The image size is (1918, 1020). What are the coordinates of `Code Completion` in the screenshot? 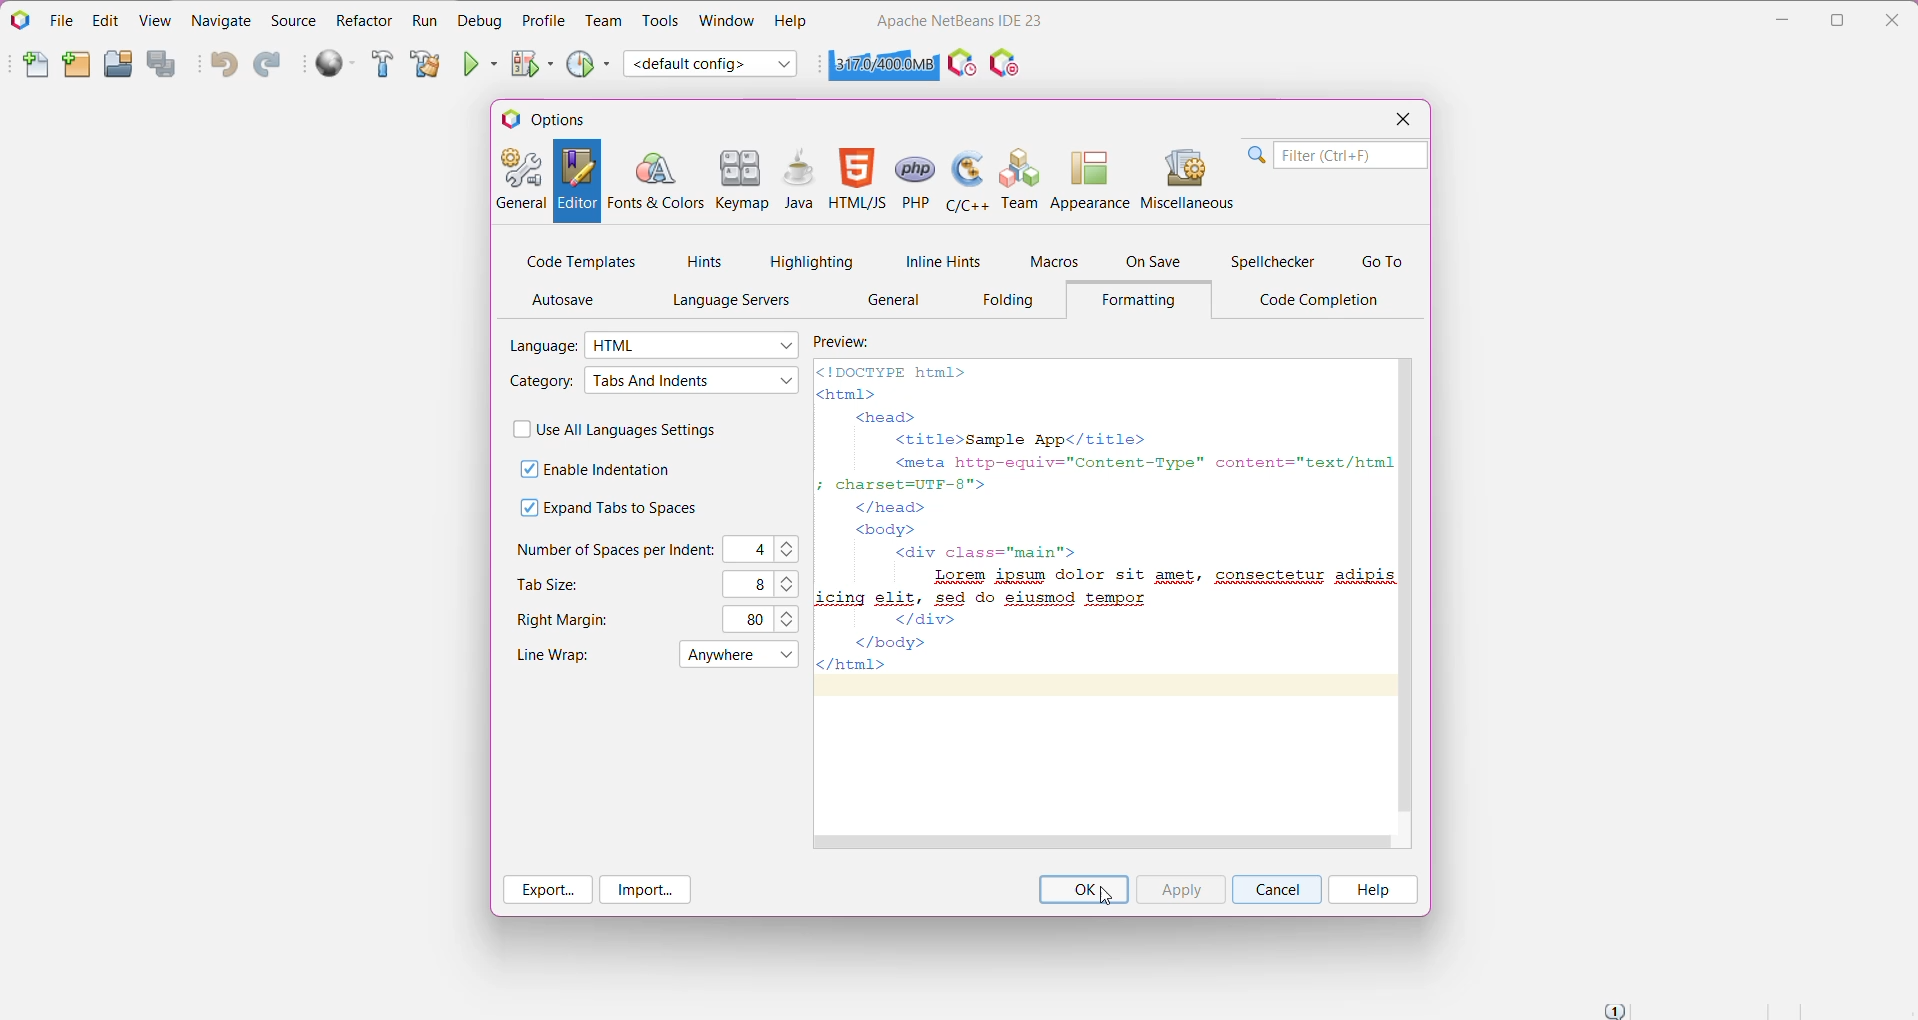 It's located at (1324, 301).